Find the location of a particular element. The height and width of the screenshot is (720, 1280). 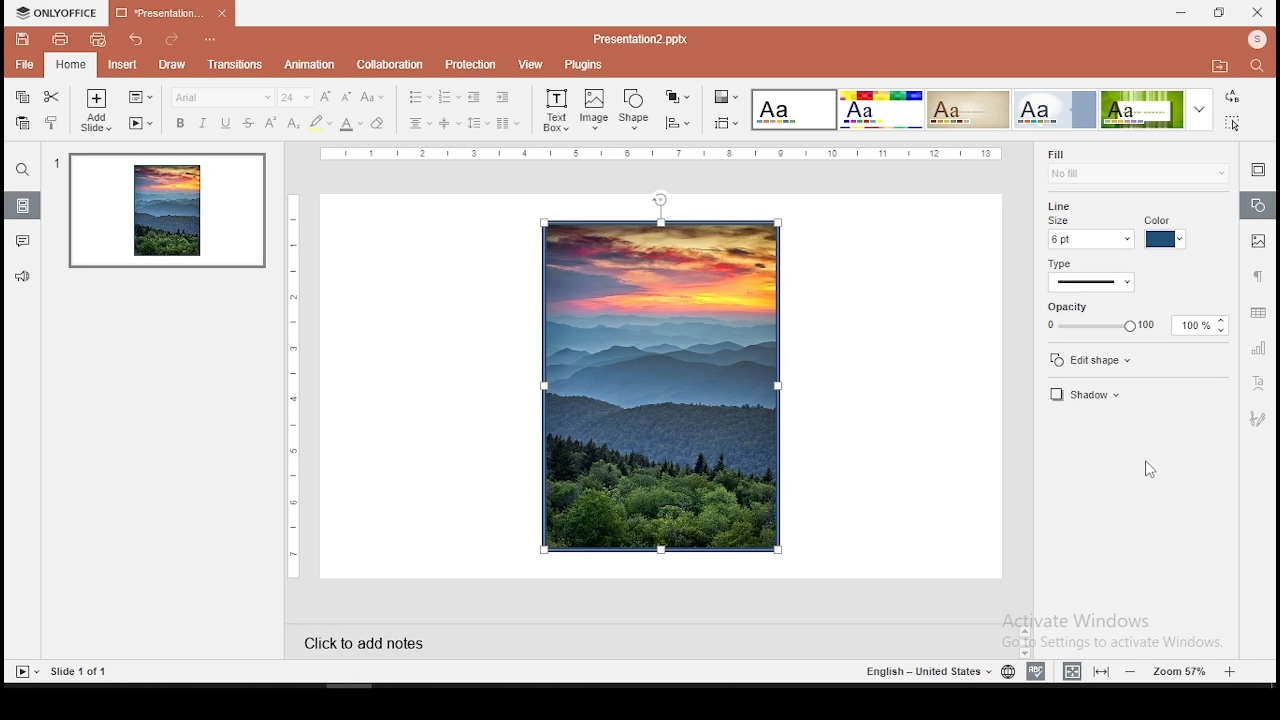

eraser tool is located at coordinates (378, 122).